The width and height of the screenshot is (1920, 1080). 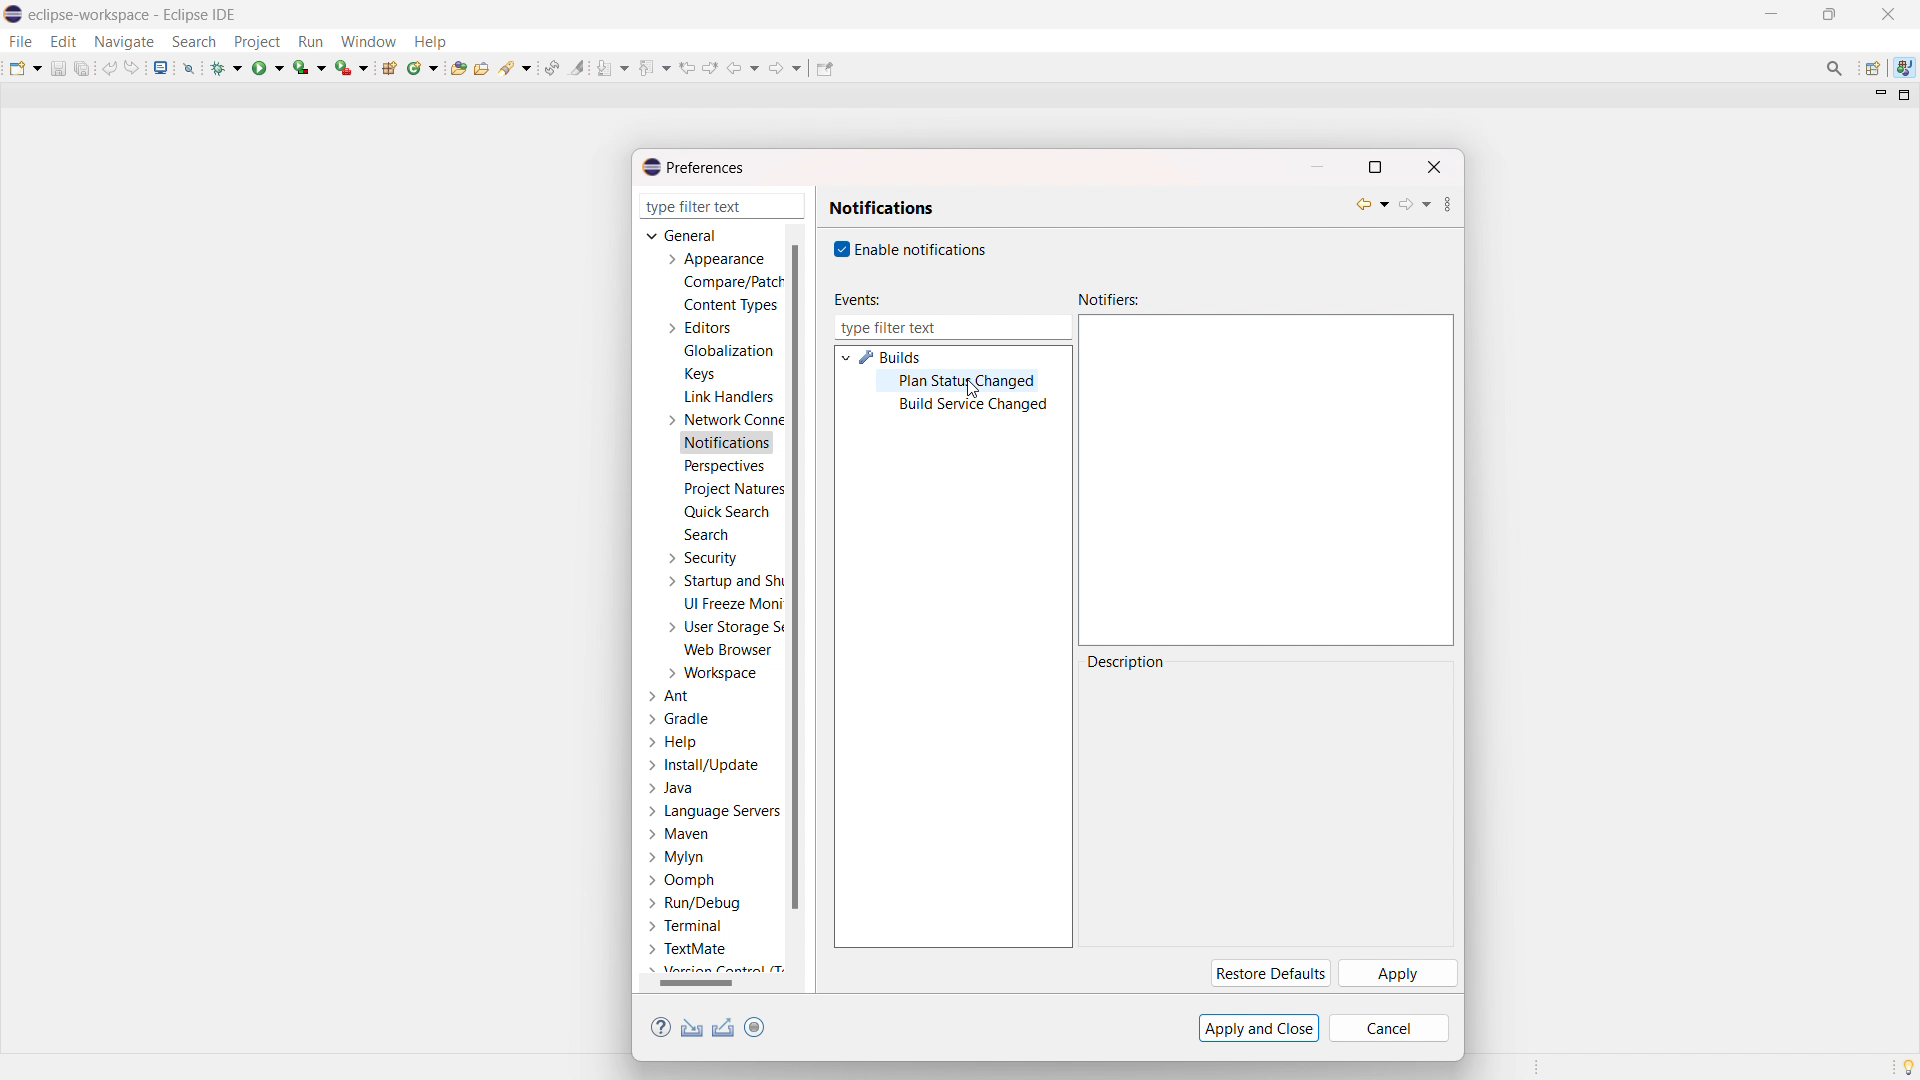 What do you see at coordinates (794, 575) in the screenshot?
I see `vertical scrollbar` at bounding box center [794, 575].